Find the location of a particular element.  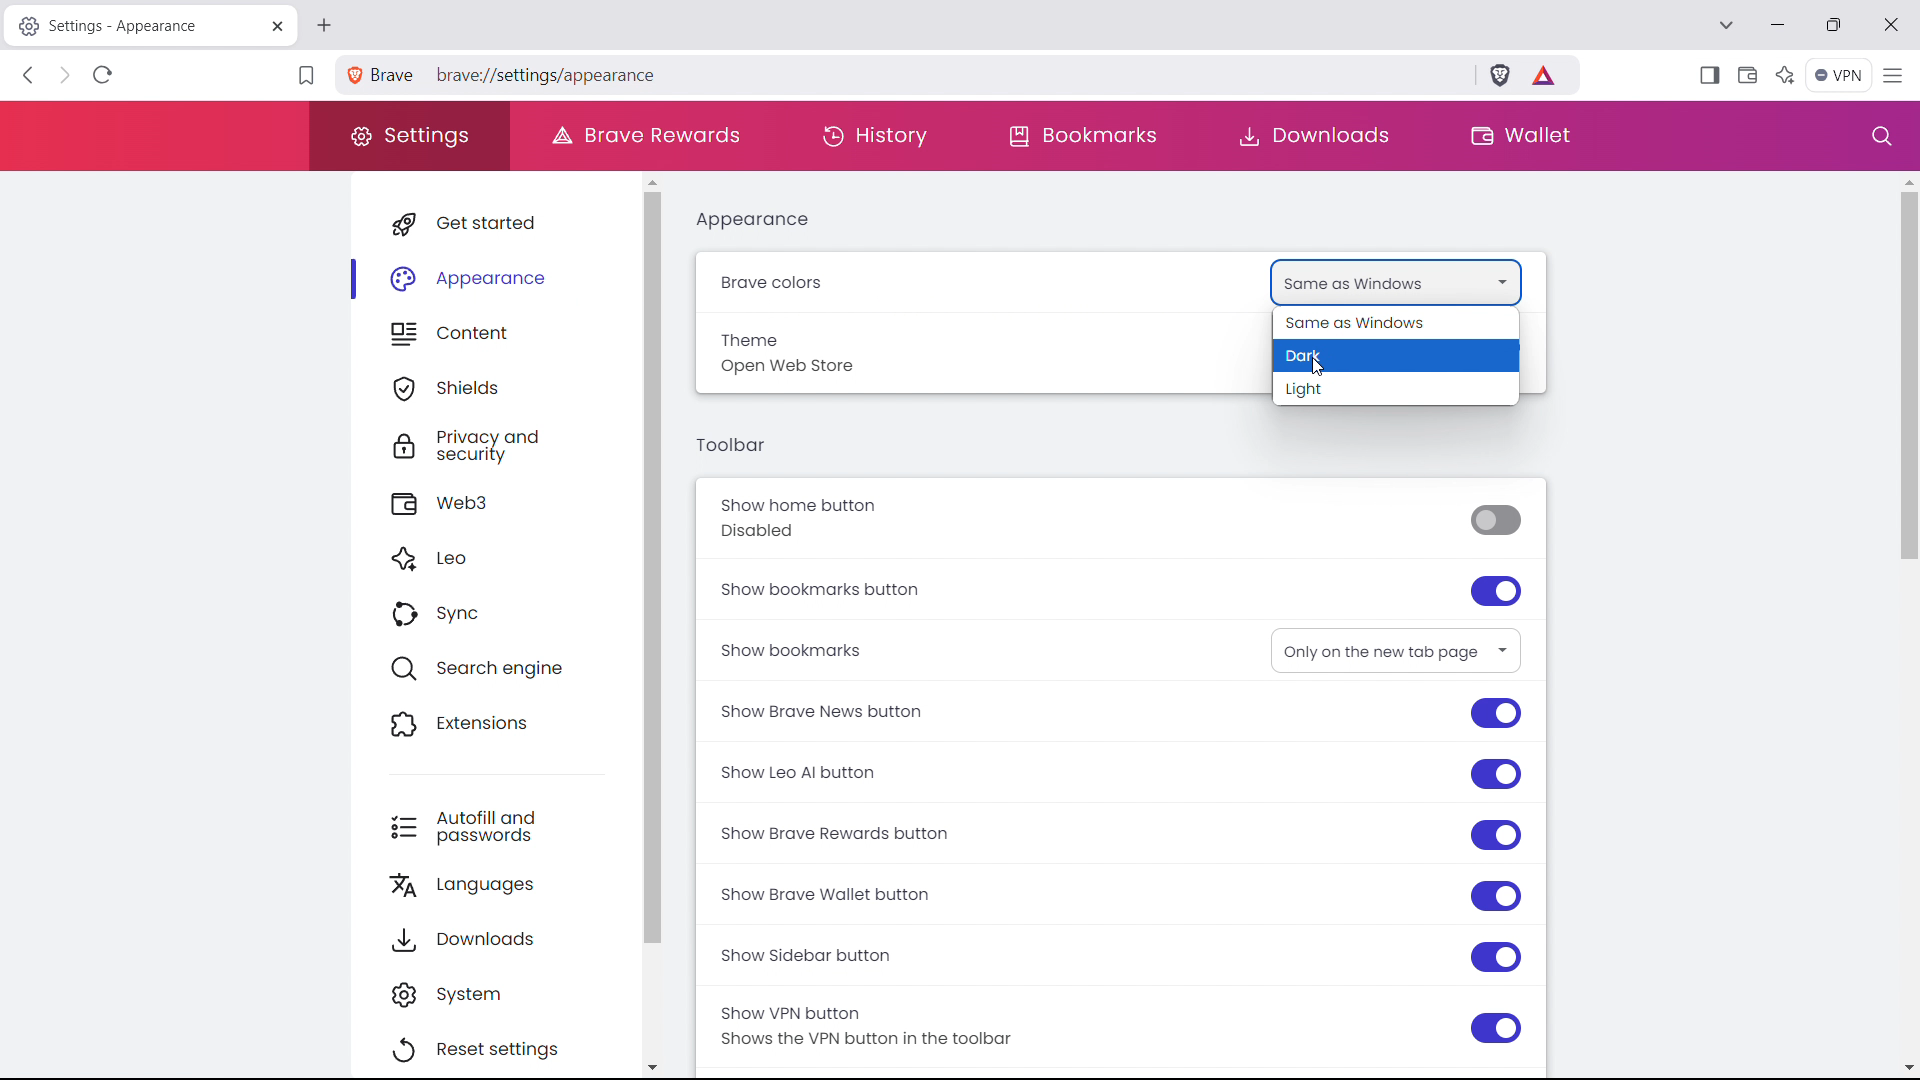

web3 is located at coordinates (509, 501).